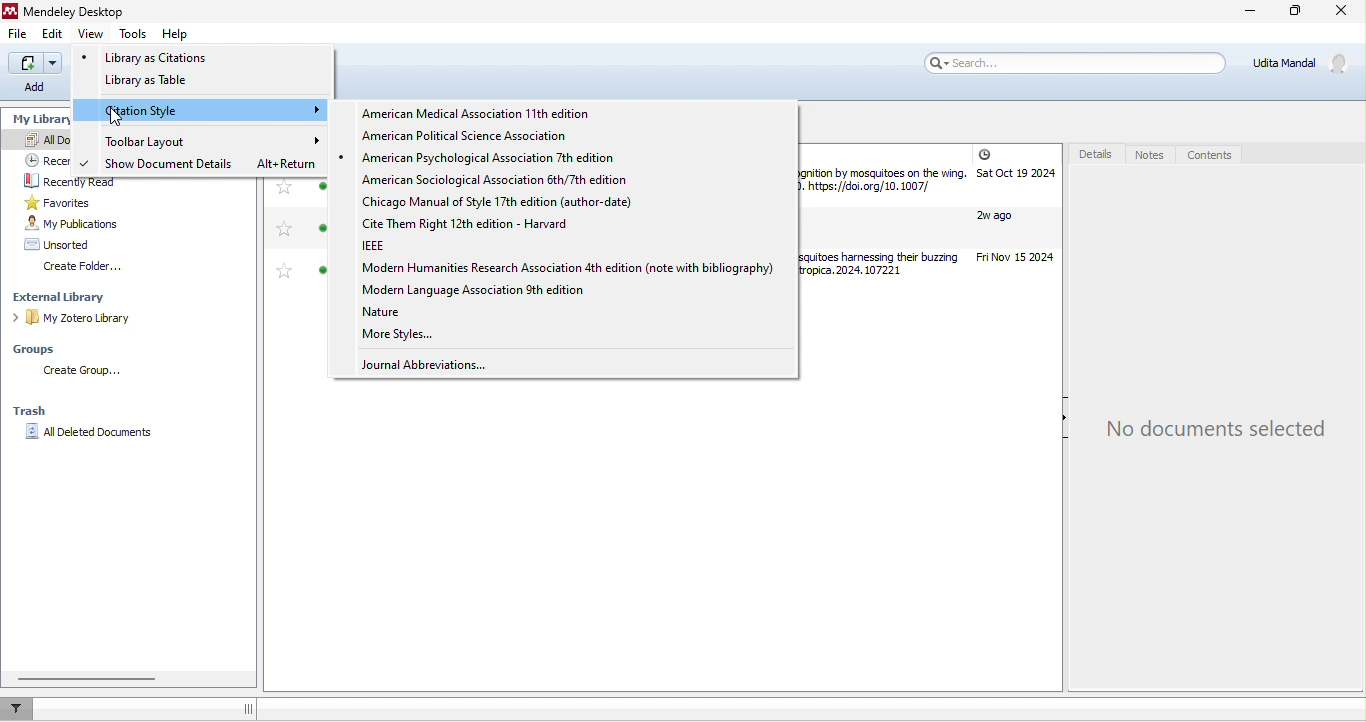 This screenshot has height=722, width=1366. Describe the element at coordinates (174, 36) in the screenshot. I see `help` at that location.